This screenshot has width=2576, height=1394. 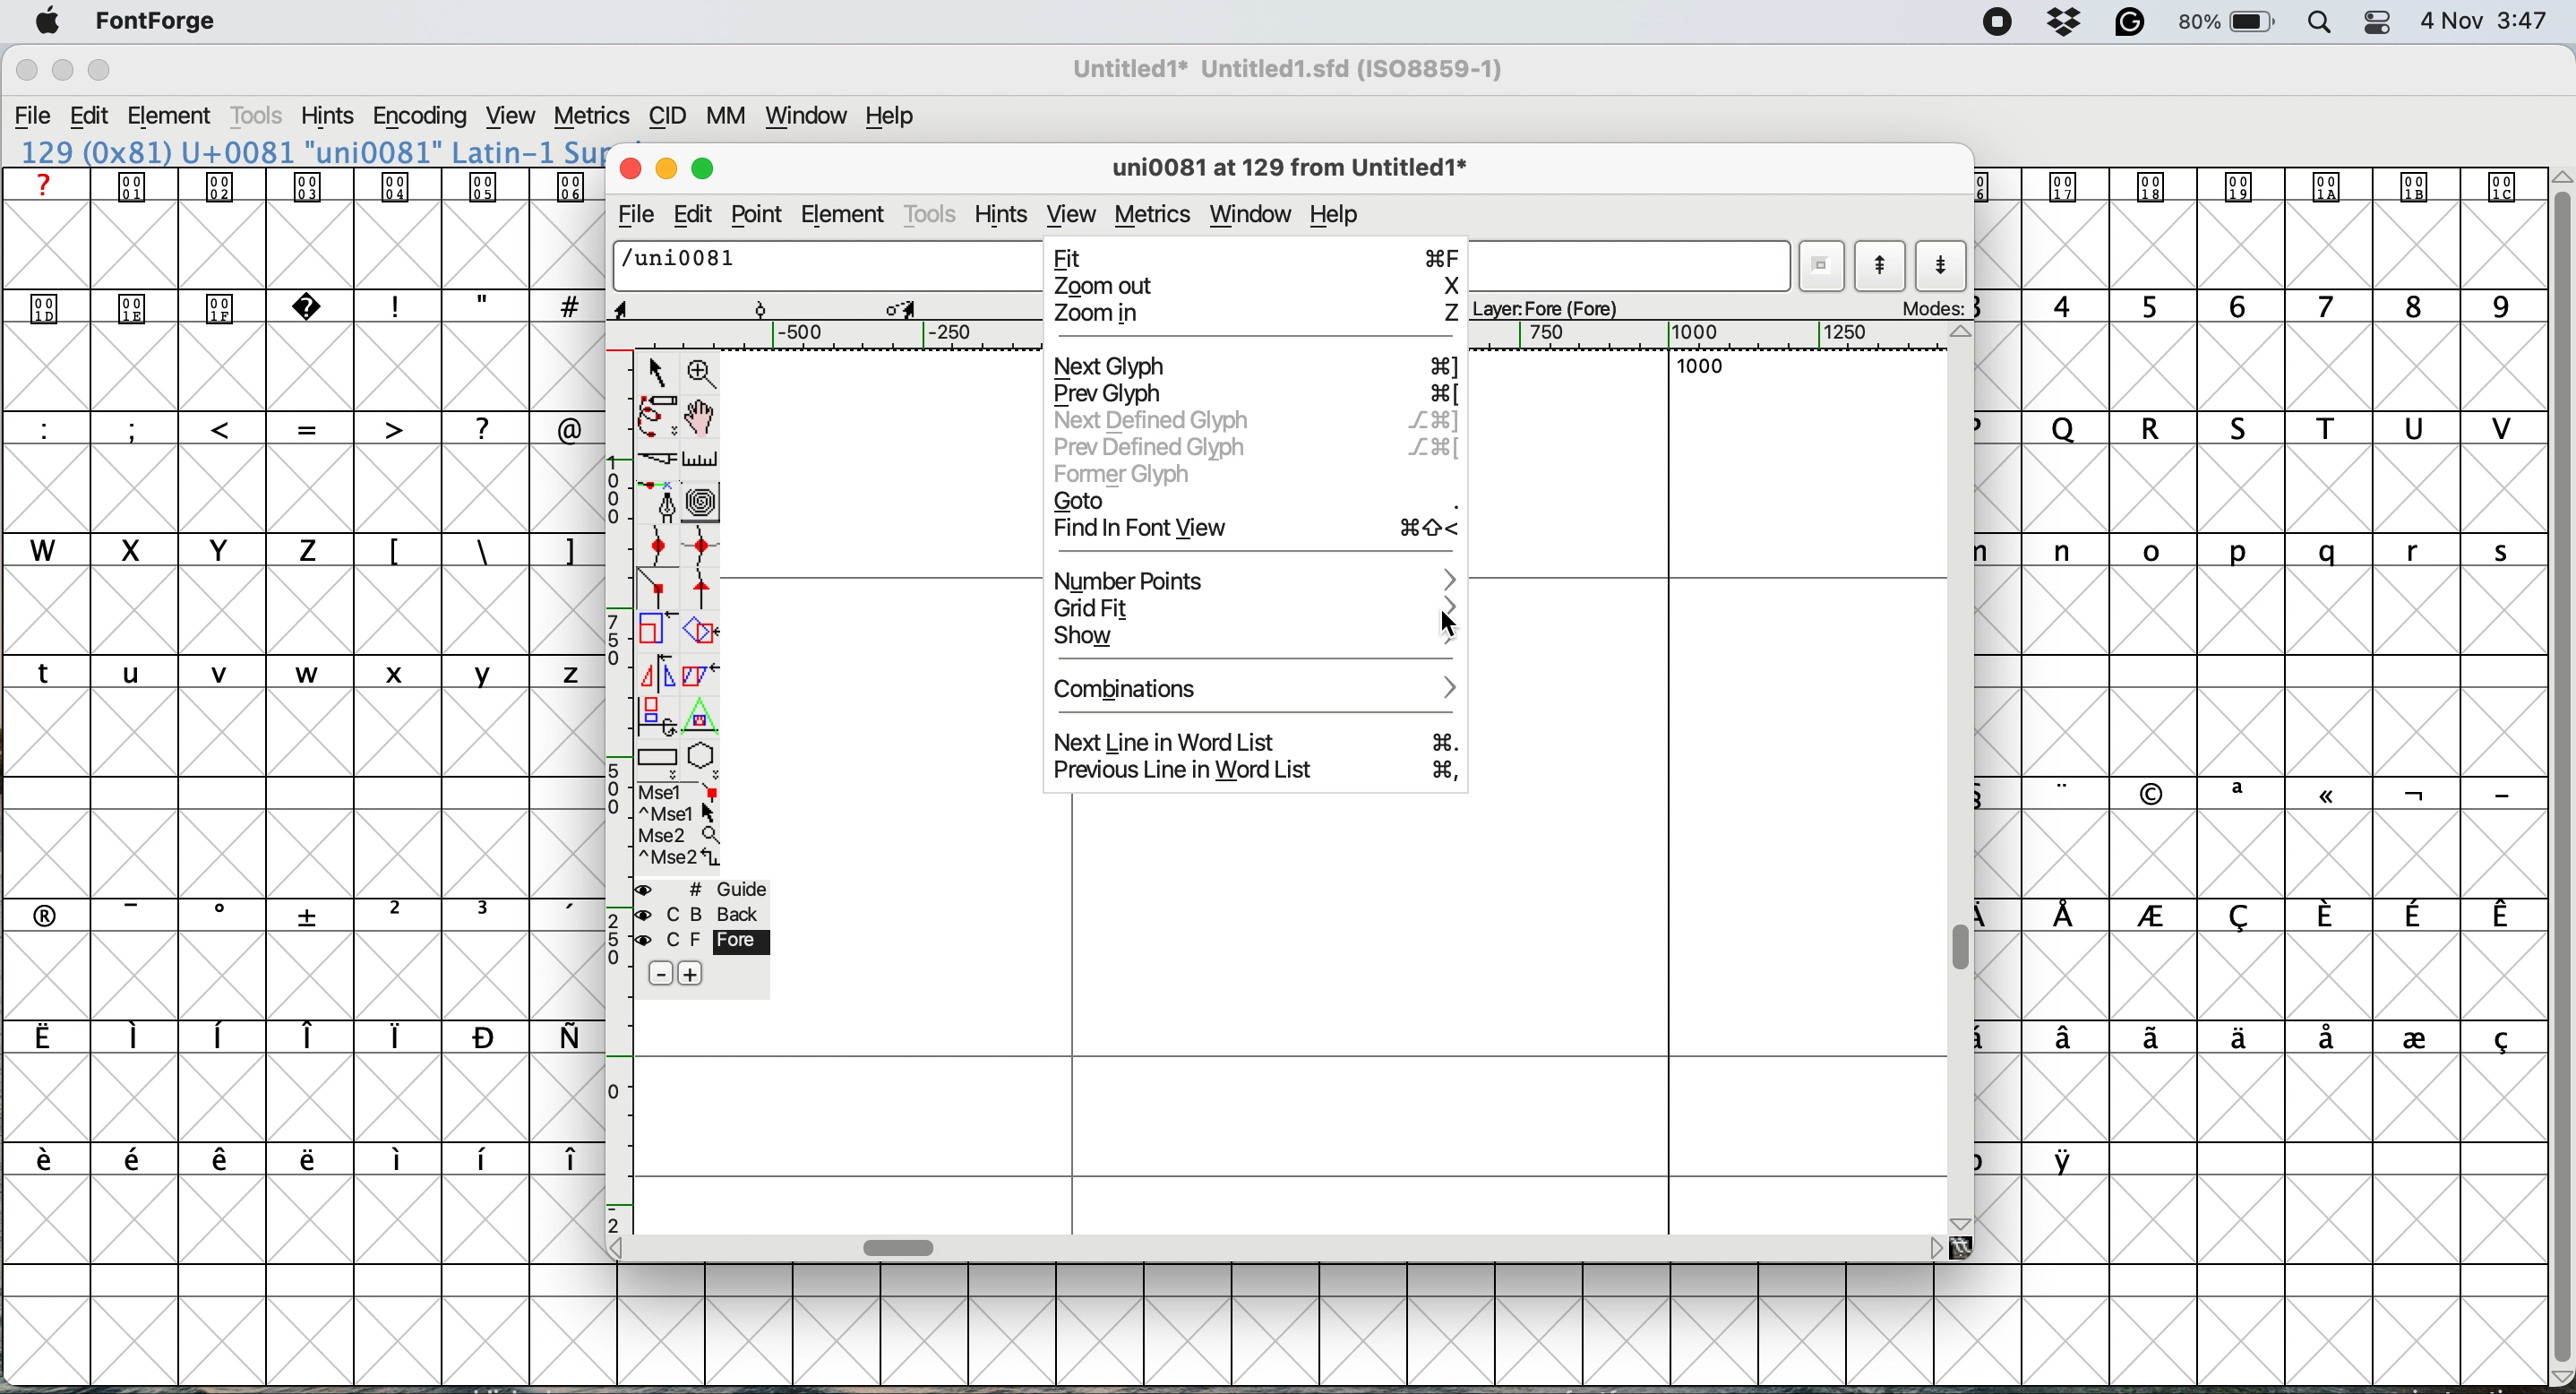 What do you see at coordinates (668, 171) in the screenshot?
I see `minimise` at bounding box center [668, 171].